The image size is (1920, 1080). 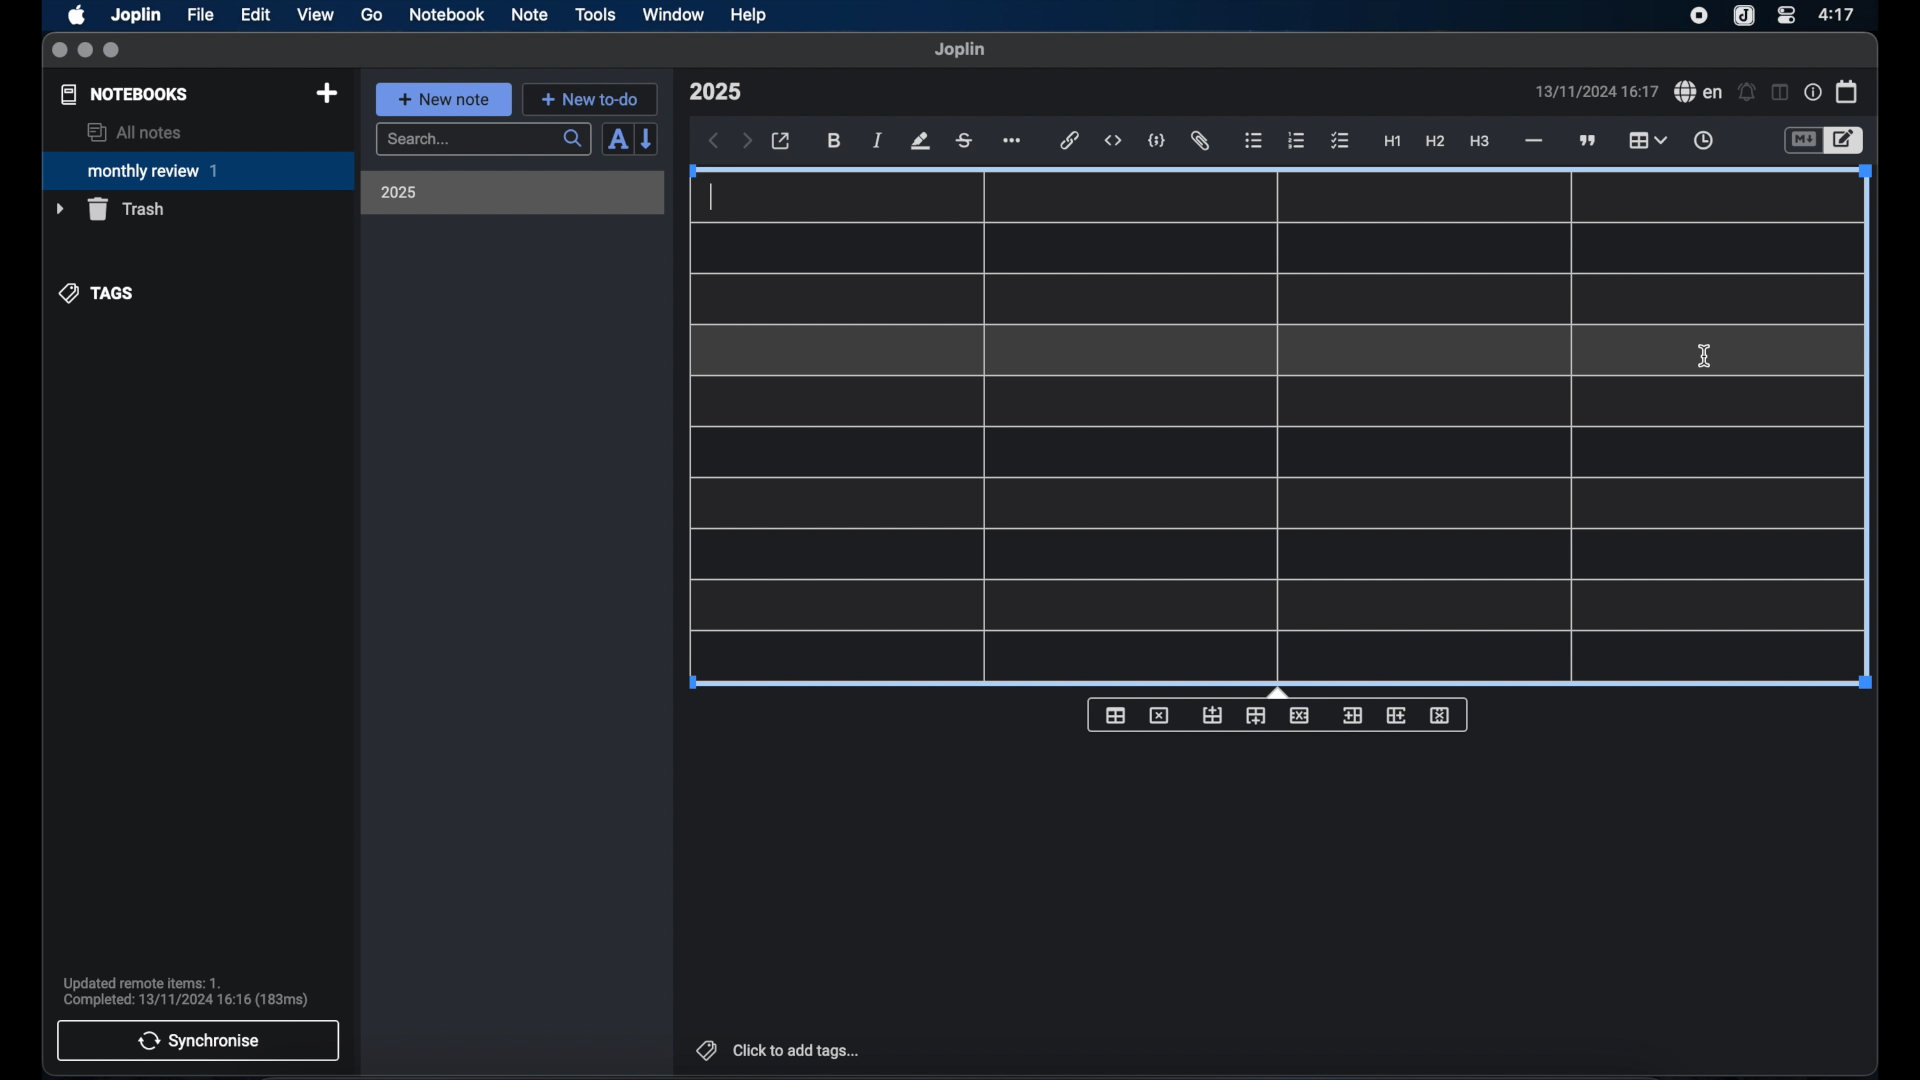 I want to click on forward, so click(x=747, y=142).